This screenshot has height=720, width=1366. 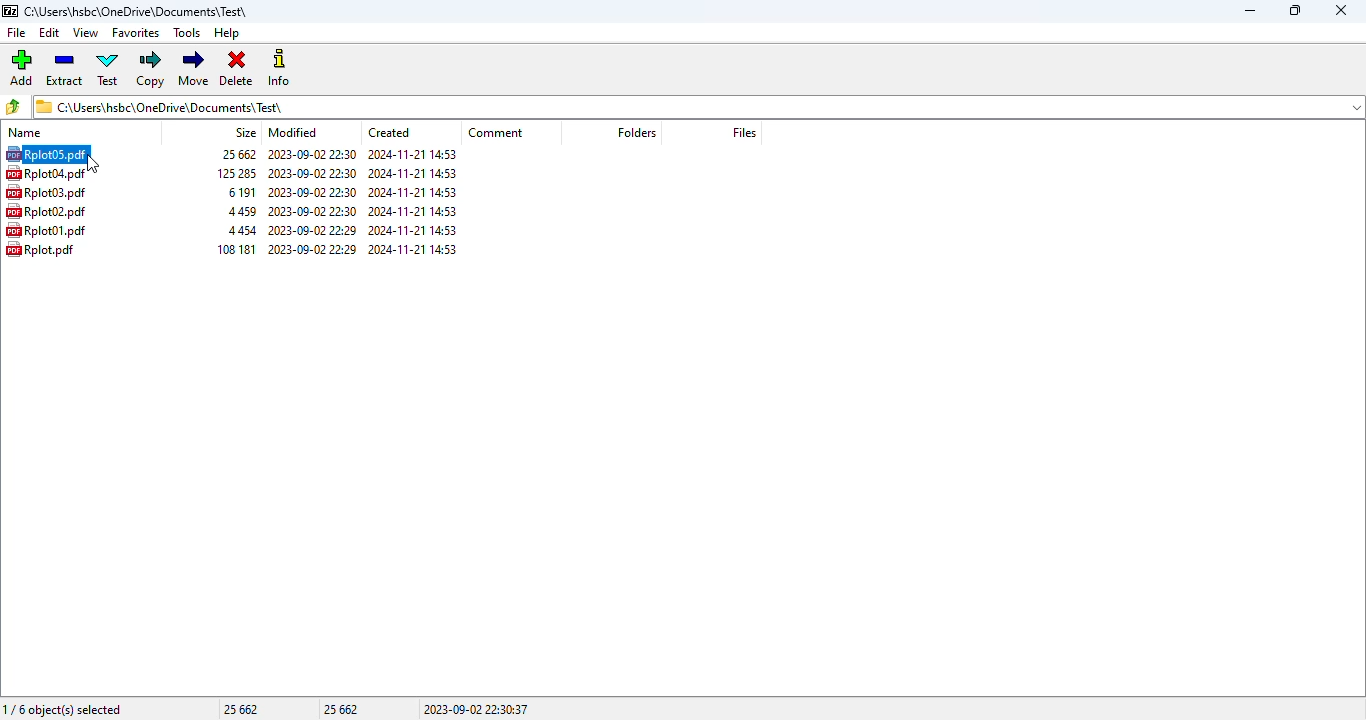 I want to click on 2023-09-02 22:30:37, so click(x=475, y=710).